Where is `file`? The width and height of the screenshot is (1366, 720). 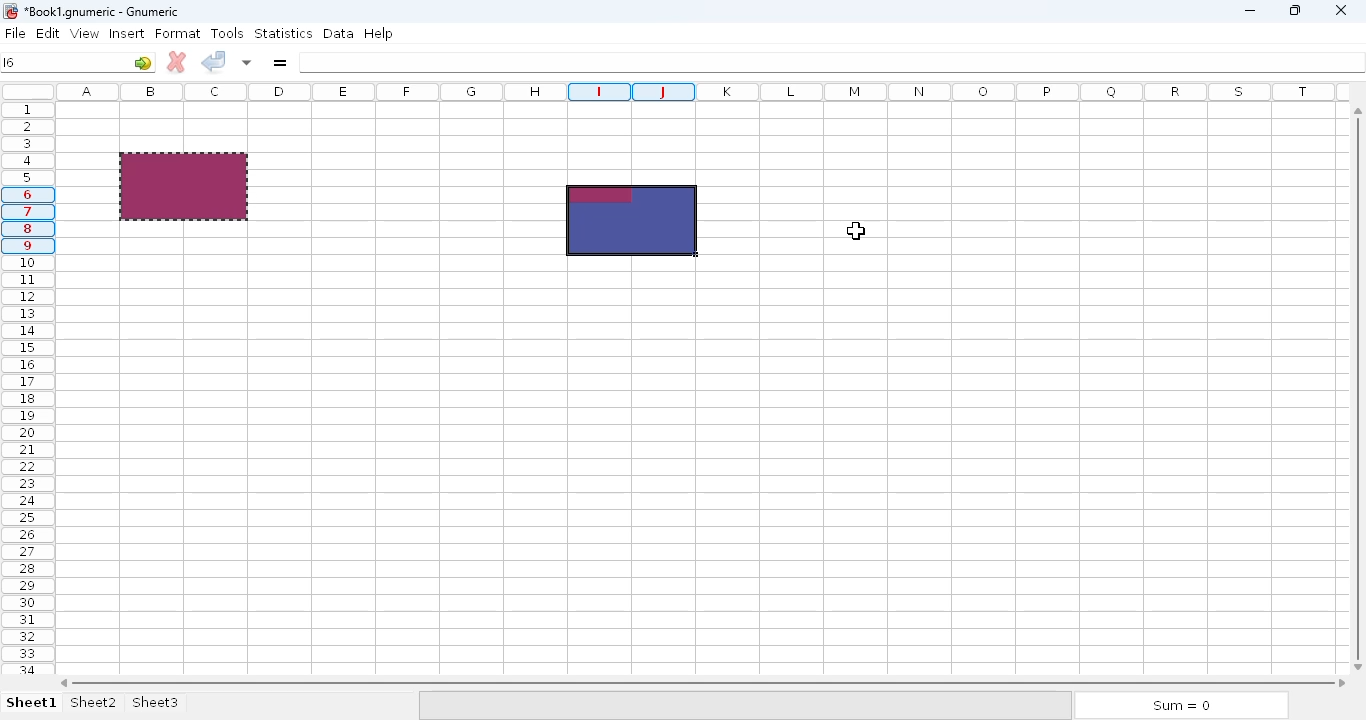
file is located at coordinates (15, 33).